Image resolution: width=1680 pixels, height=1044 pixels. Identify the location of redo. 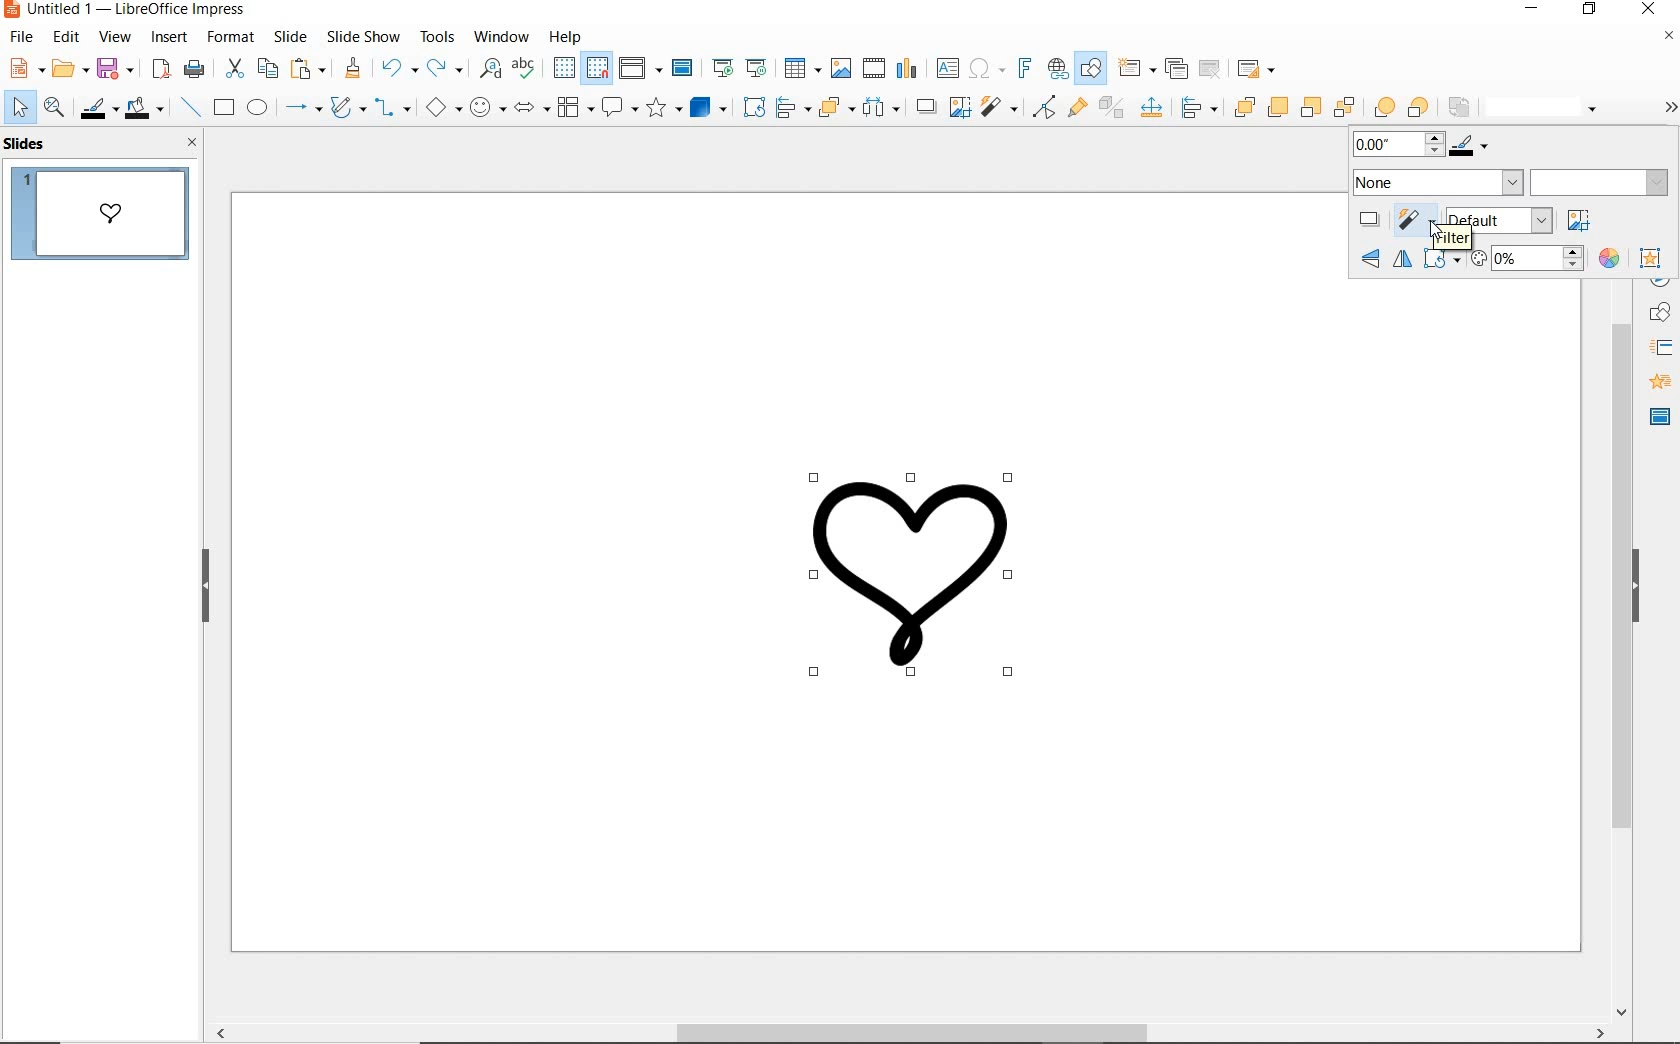
(444, 69).